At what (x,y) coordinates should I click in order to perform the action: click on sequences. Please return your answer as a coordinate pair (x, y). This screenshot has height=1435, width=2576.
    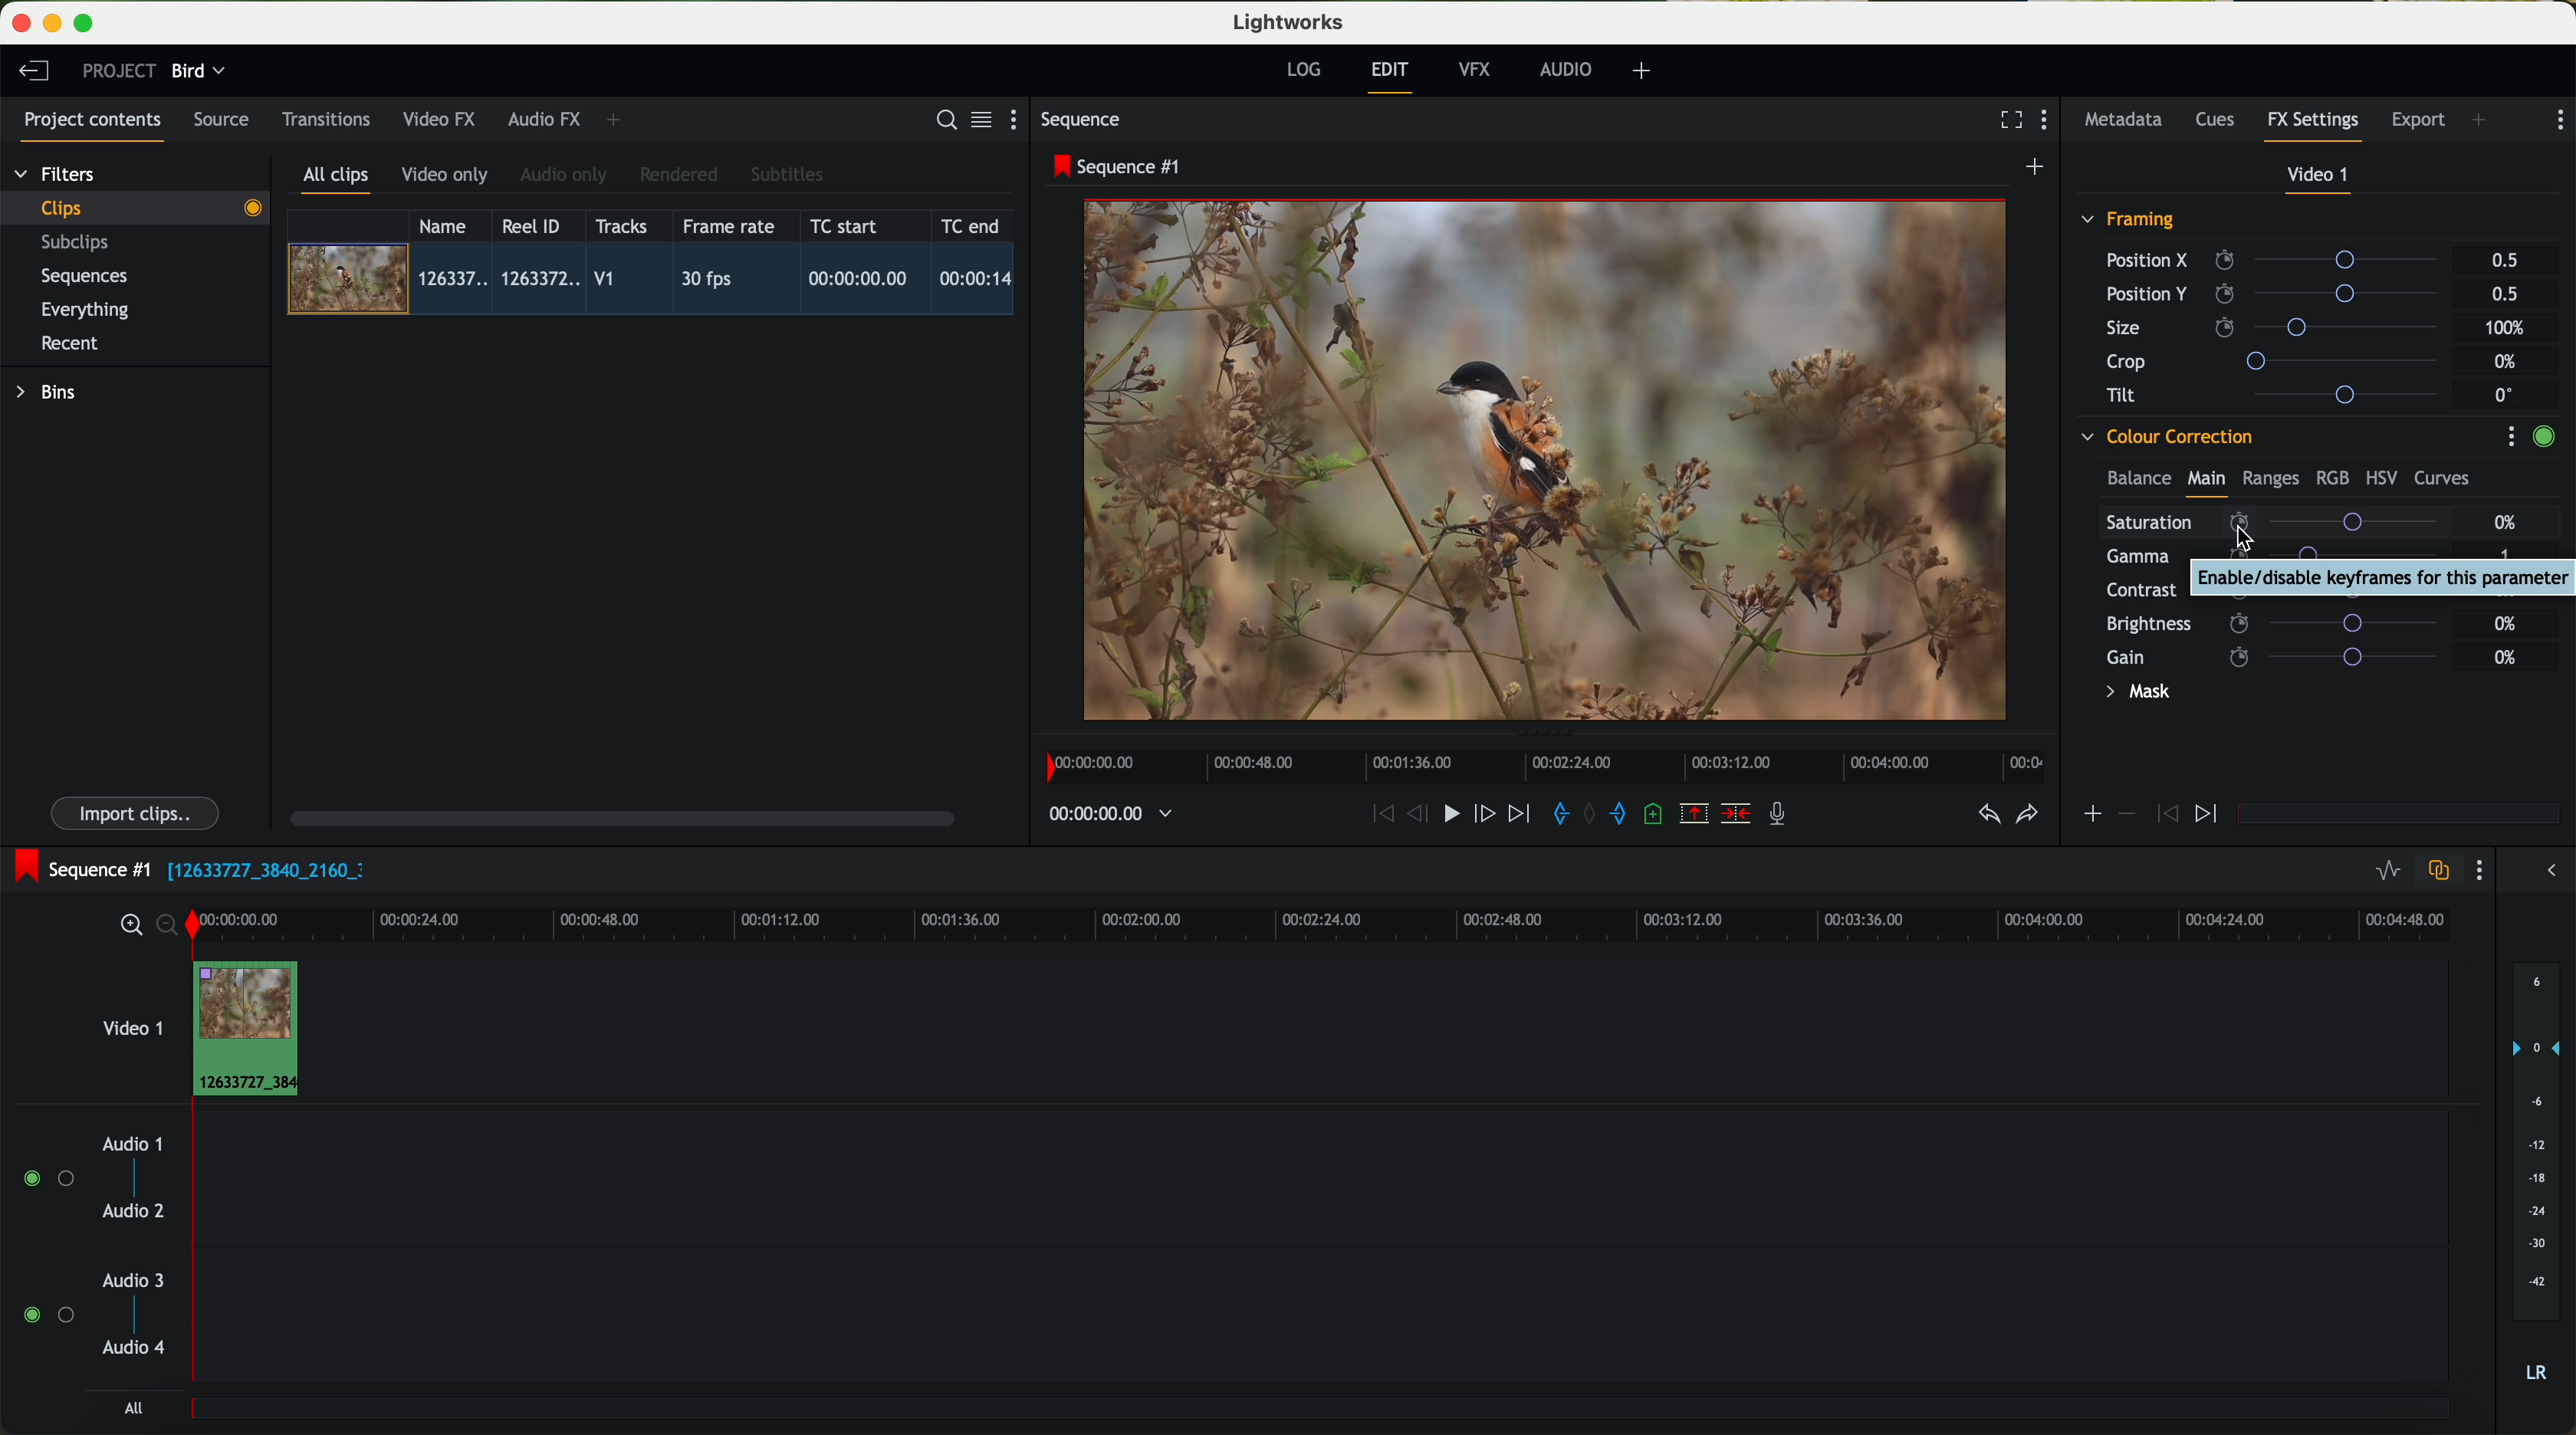
    Looking at the image, I should click on (84, 277).